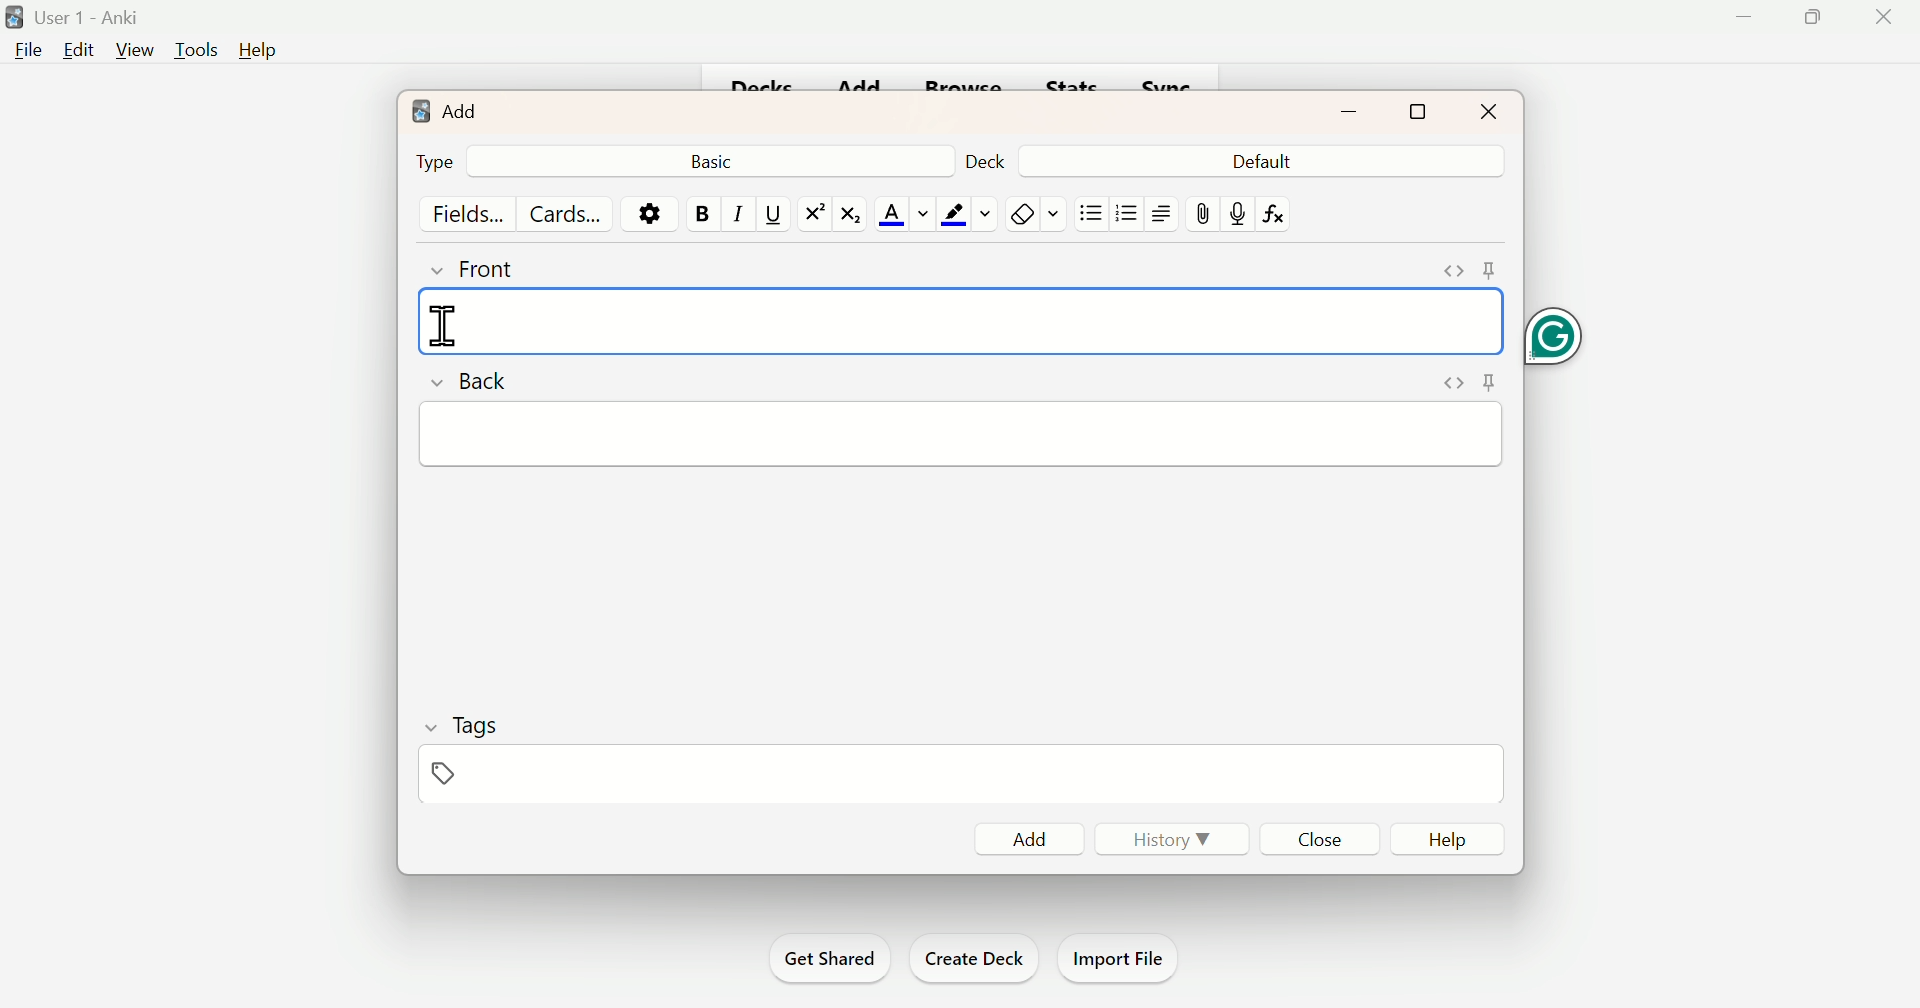 This screenshot has width=1920, height=1008. Describe the element at coordinates (1236, 210) in the screenshot. I see `Mic` at that location.